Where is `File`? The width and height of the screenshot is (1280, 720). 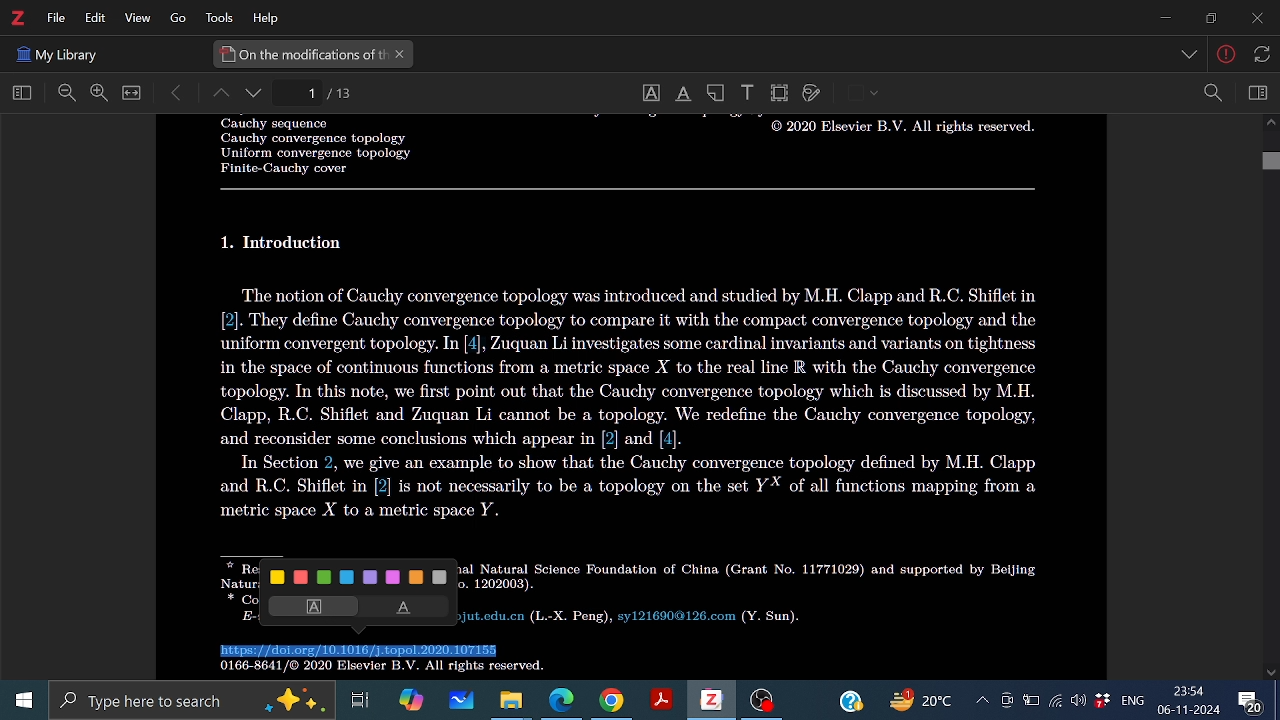 File is located at coordinates (56, 18).